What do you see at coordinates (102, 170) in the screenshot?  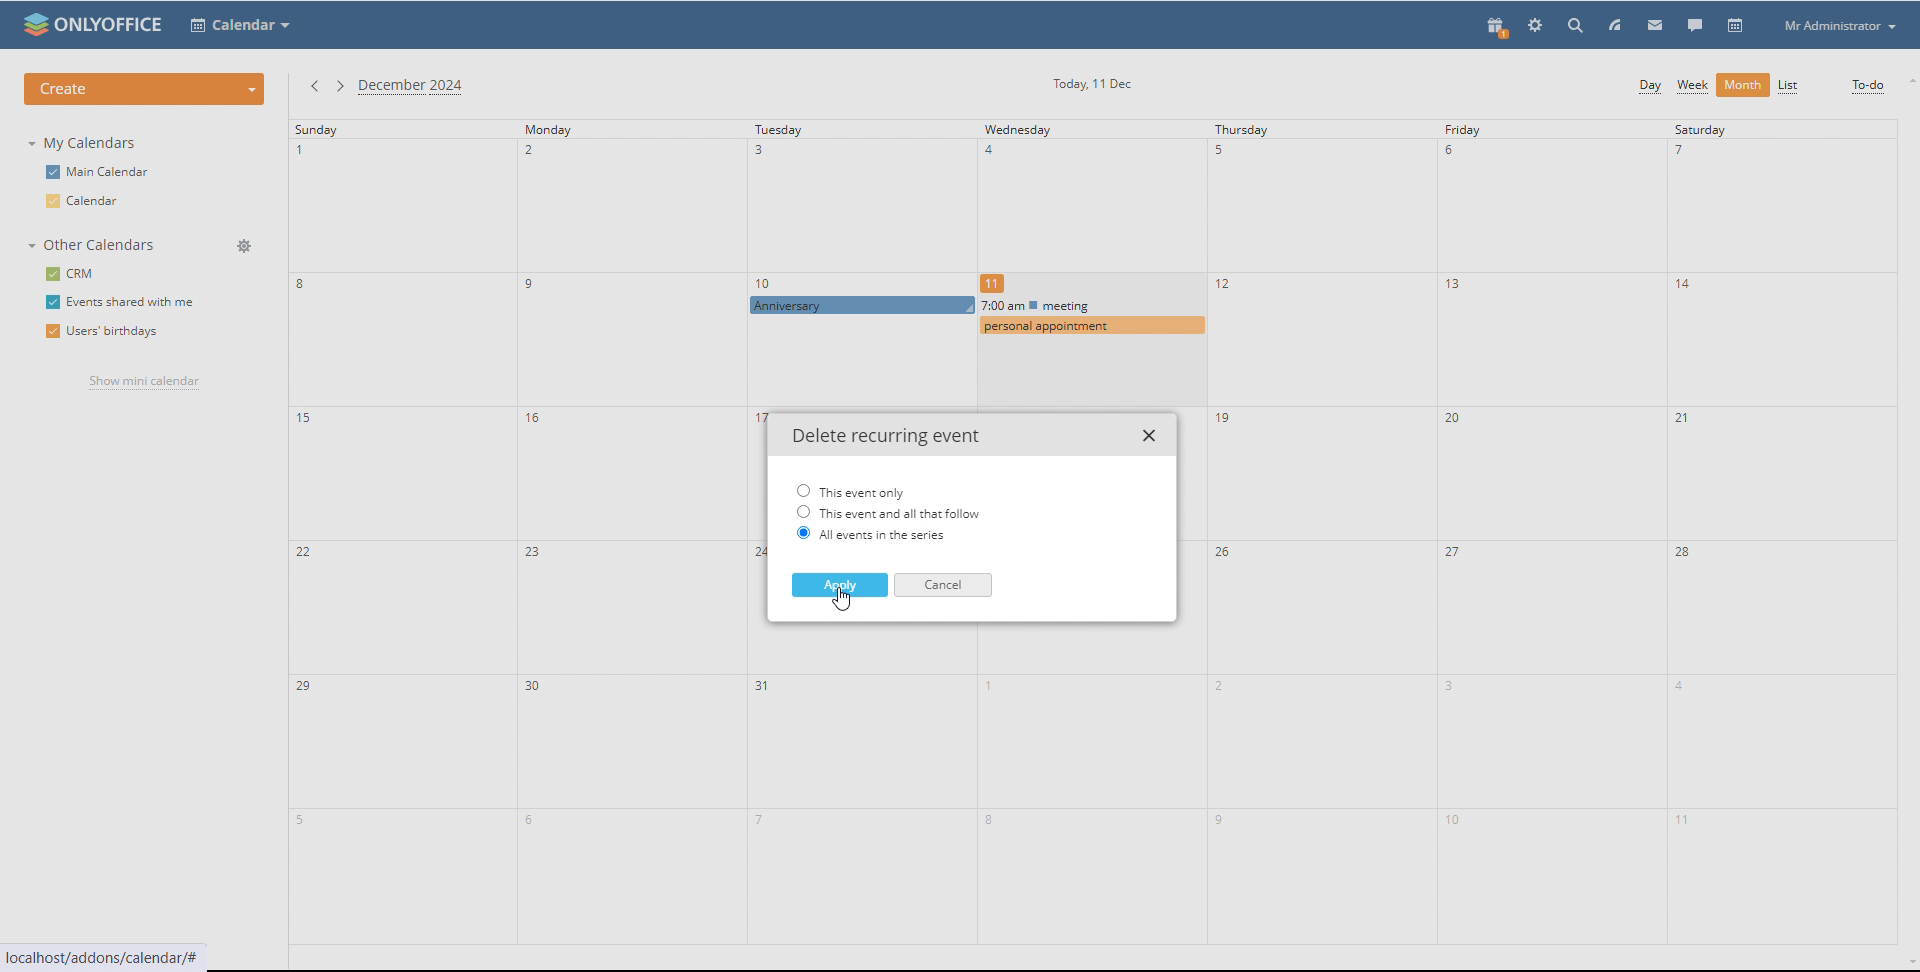 I see `main calendar` at bounding box center [102, 170].